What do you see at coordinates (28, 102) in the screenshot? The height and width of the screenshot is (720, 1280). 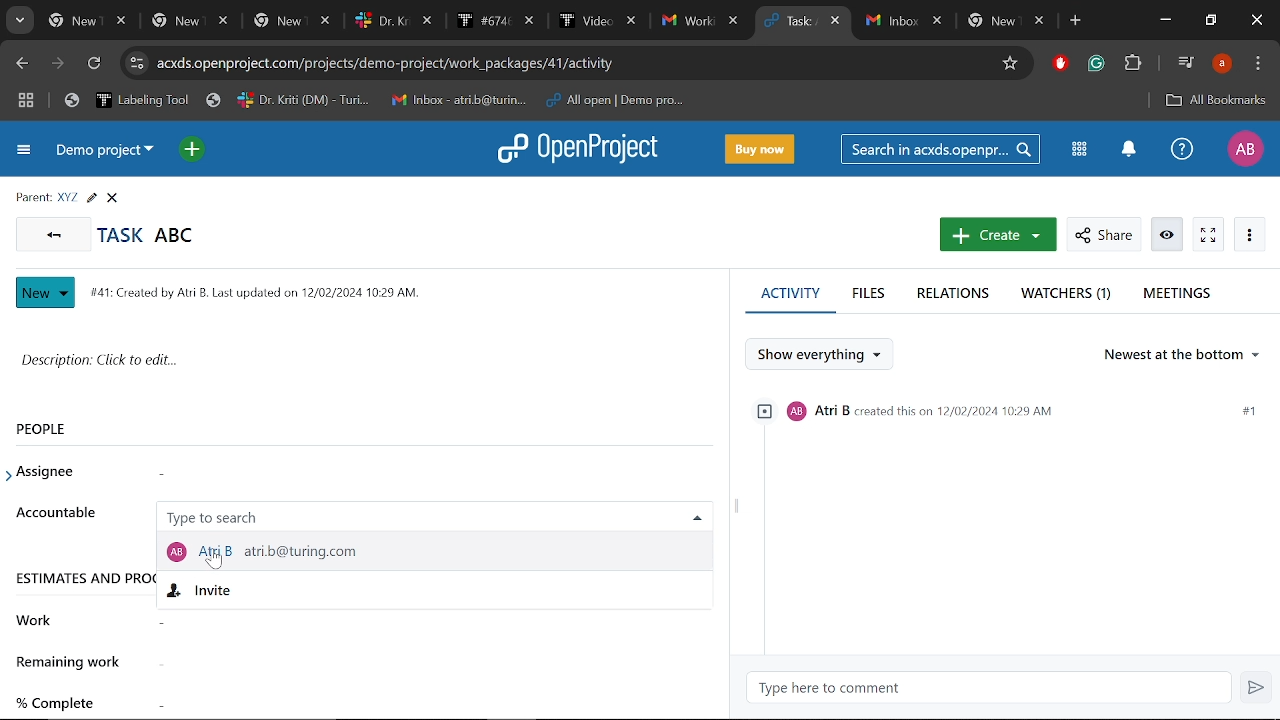 I see `Tab groups` at bounding box center [28, 102].